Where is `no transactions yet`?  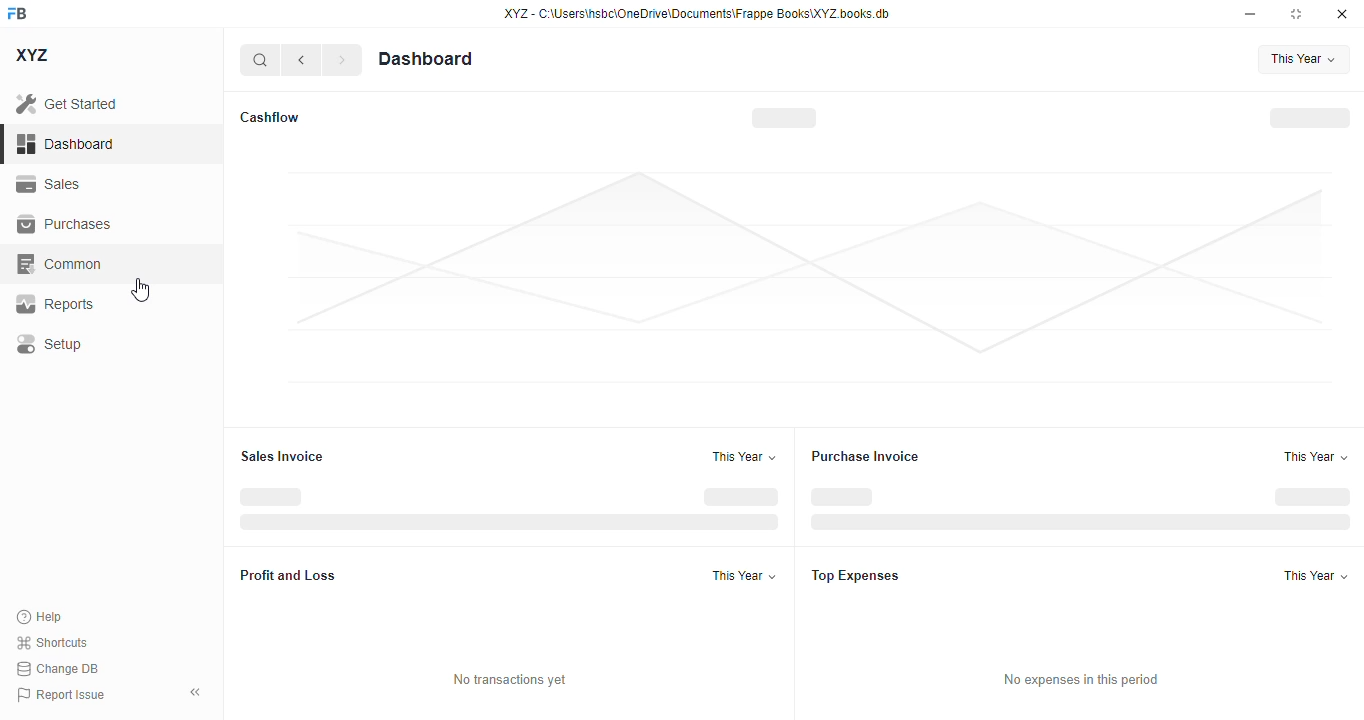
no transactions yet is located at coordinates (510, 679).